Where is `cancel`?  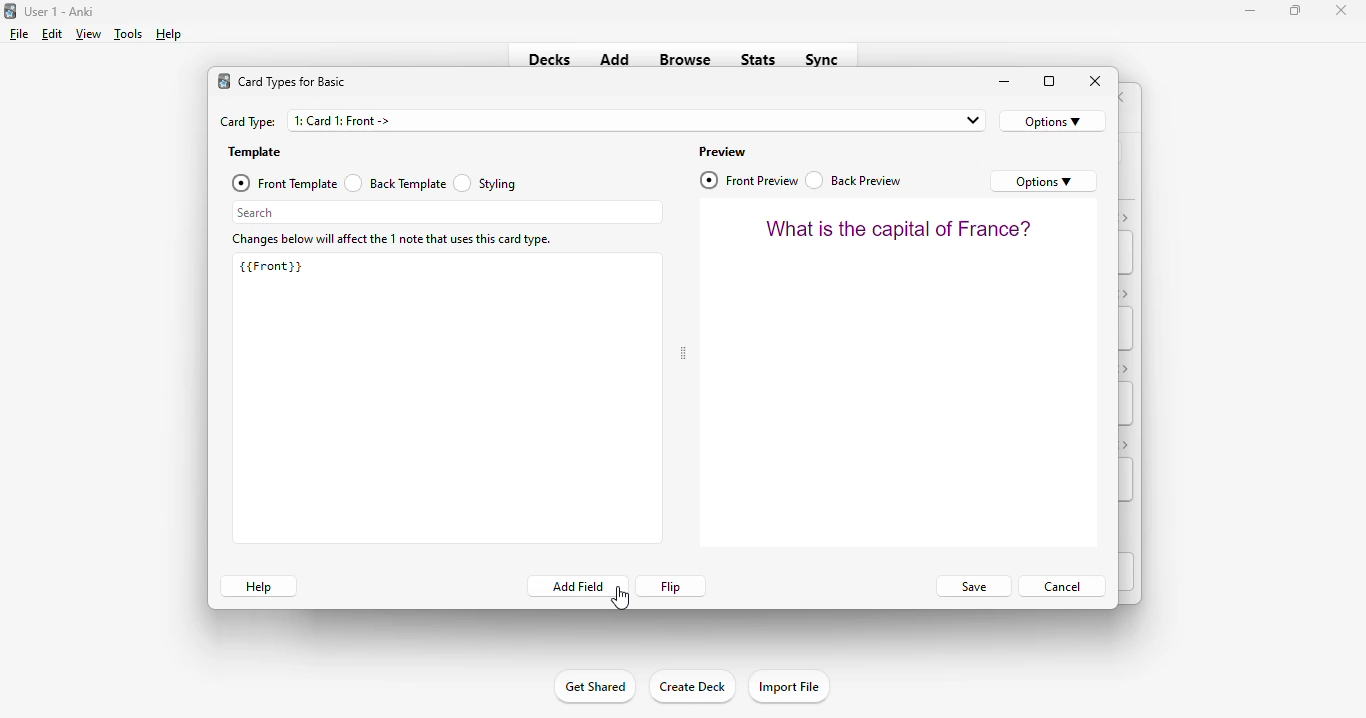
cancel is located at coordinates (1062, 585).